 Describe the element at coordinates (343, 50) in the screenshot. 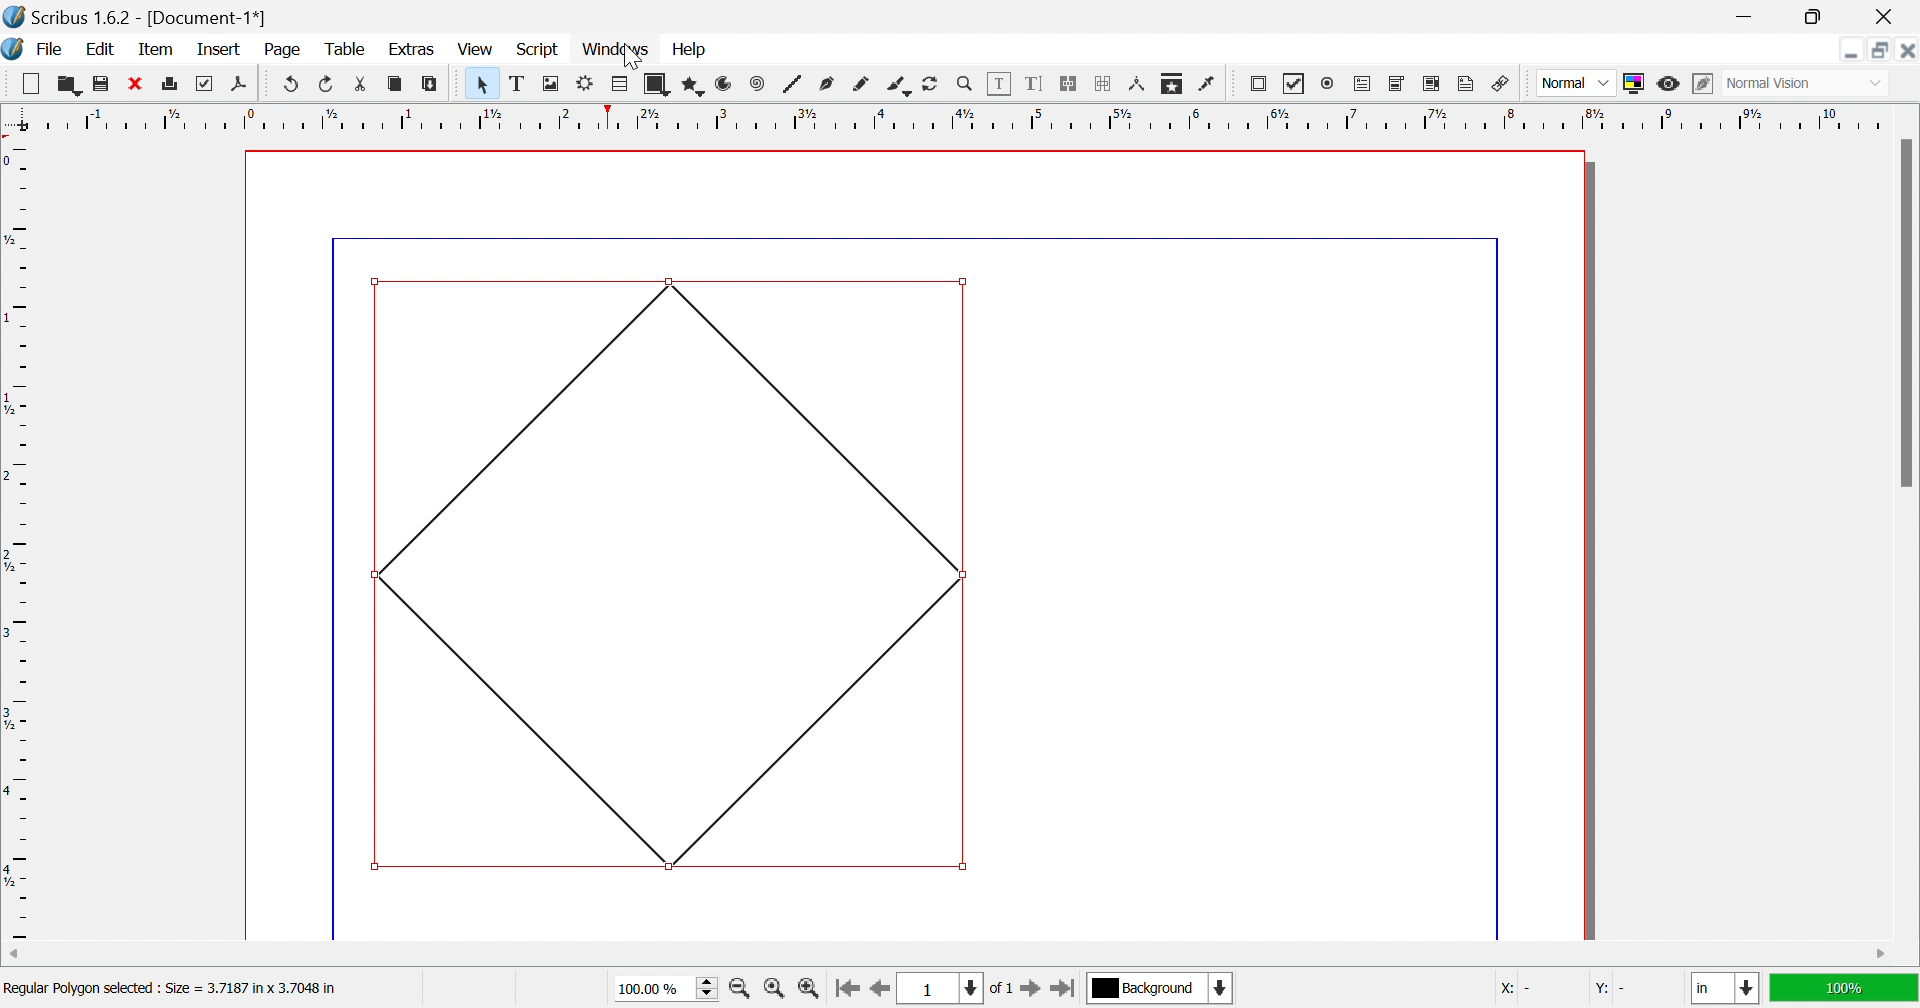

I see `Table` at that location.